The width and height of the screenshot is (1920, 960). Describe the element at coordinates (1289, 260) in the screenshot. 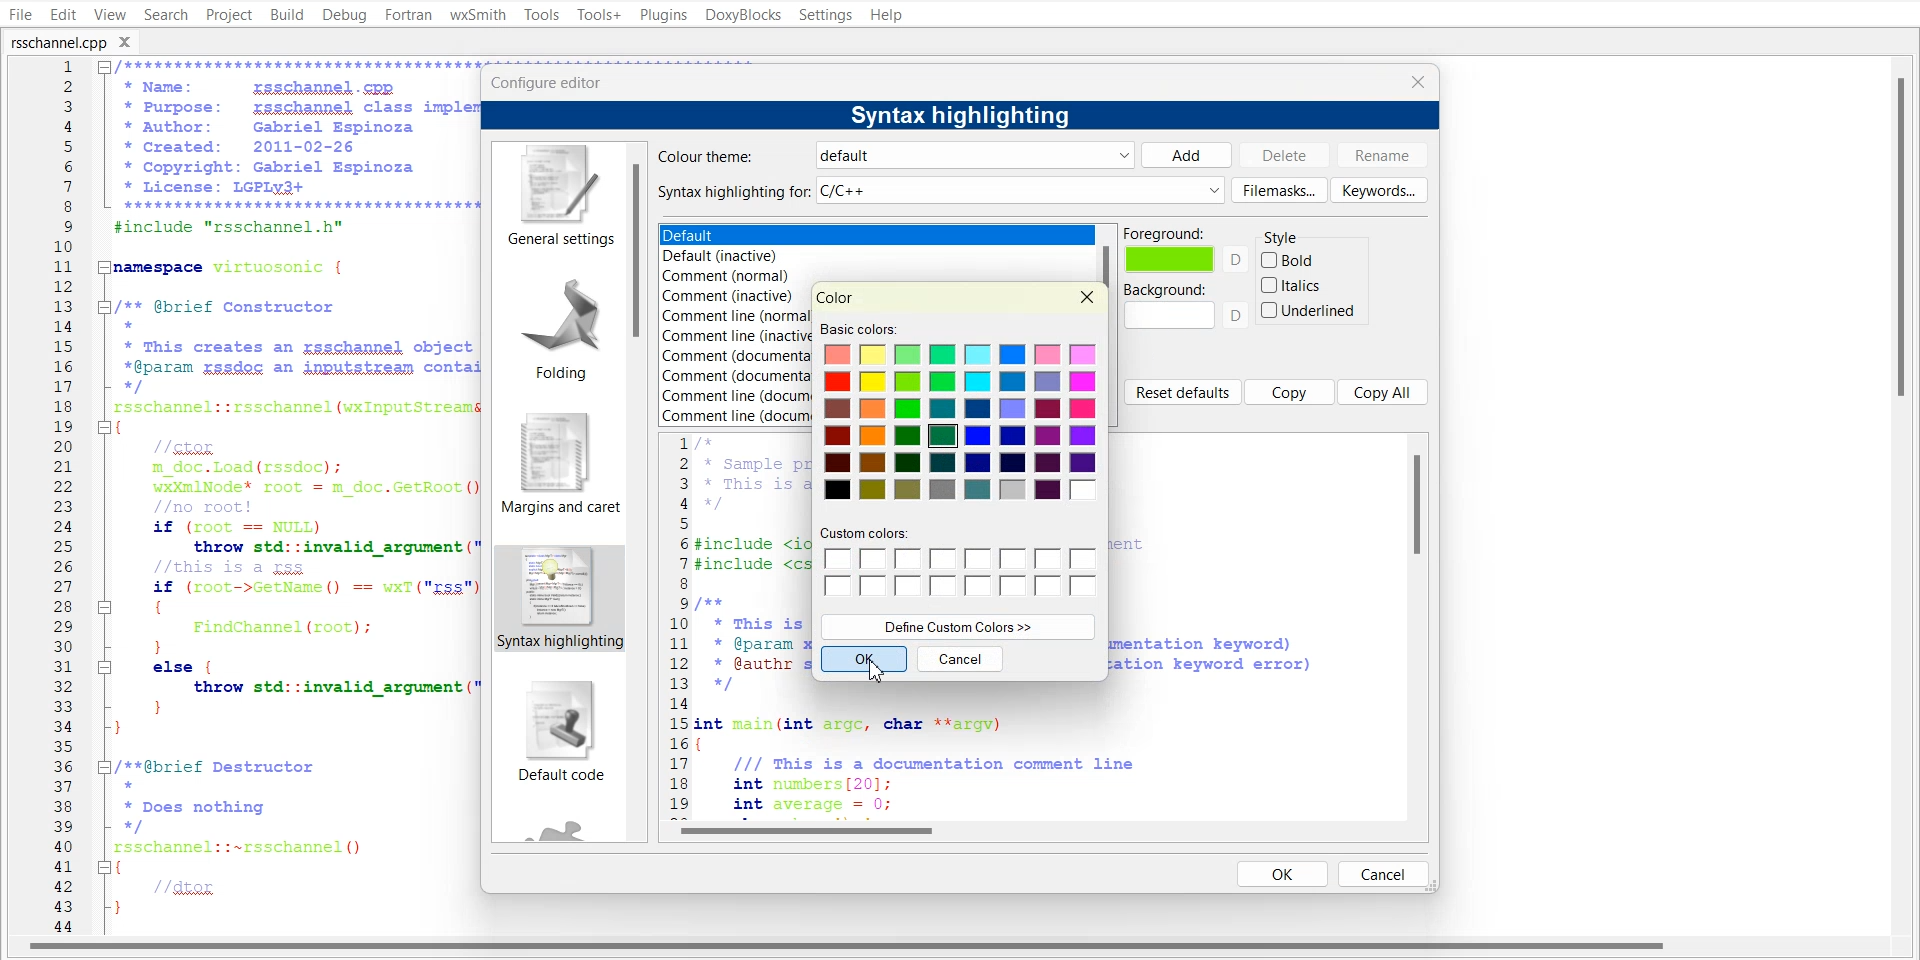

I see `Bold` at that location.